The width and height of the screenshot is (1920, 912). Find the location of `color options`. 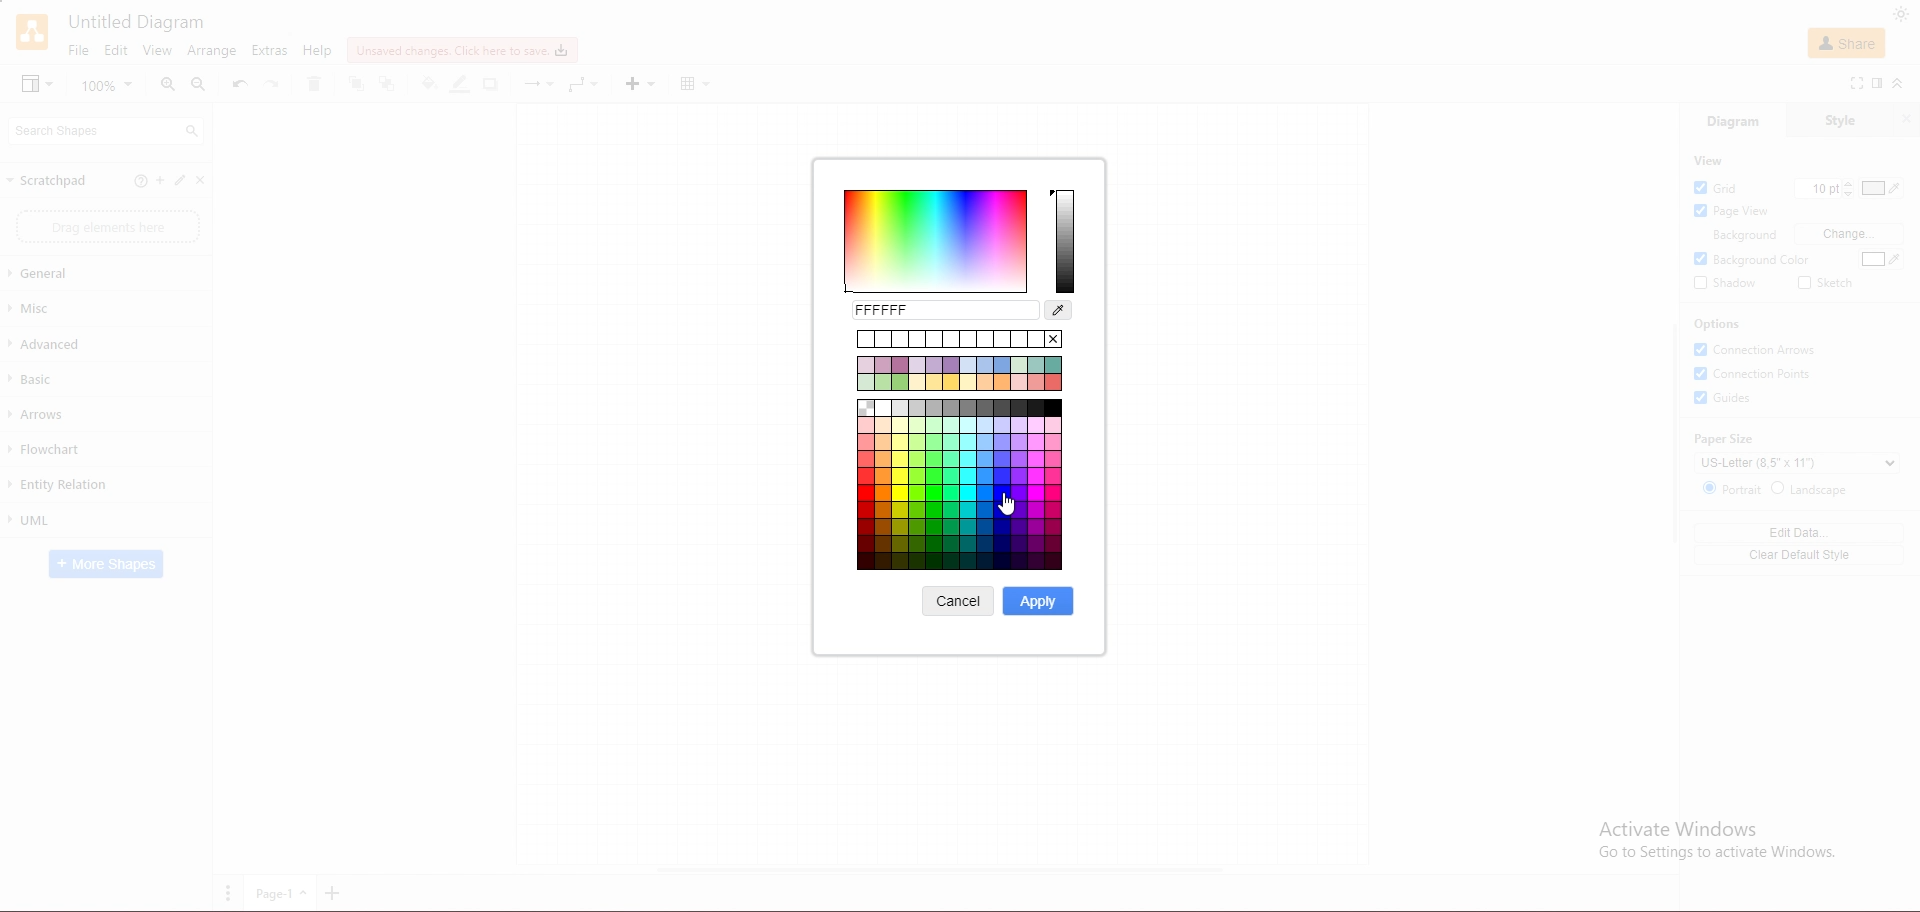

color options is located at coordinates (938, 242).